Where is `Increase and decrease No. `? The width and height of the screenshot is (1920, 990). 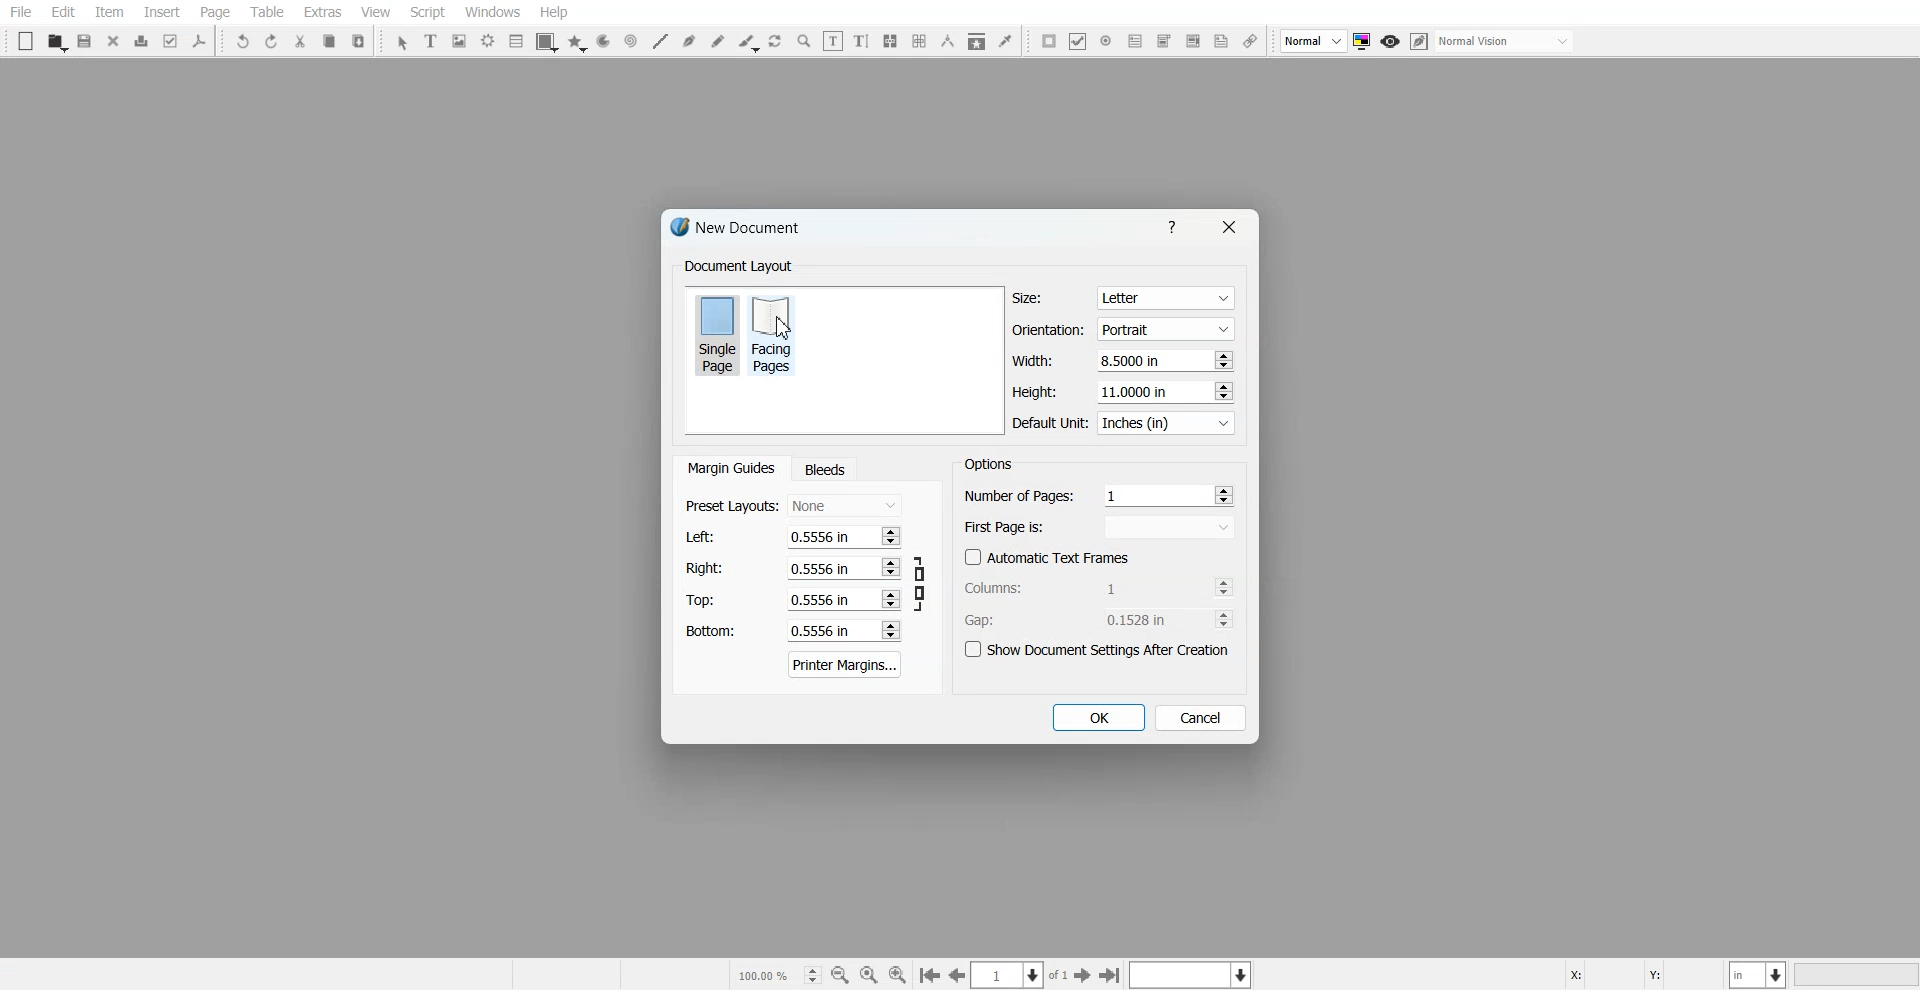
Increase and decrease No.  is located at coordinates (890, 600).